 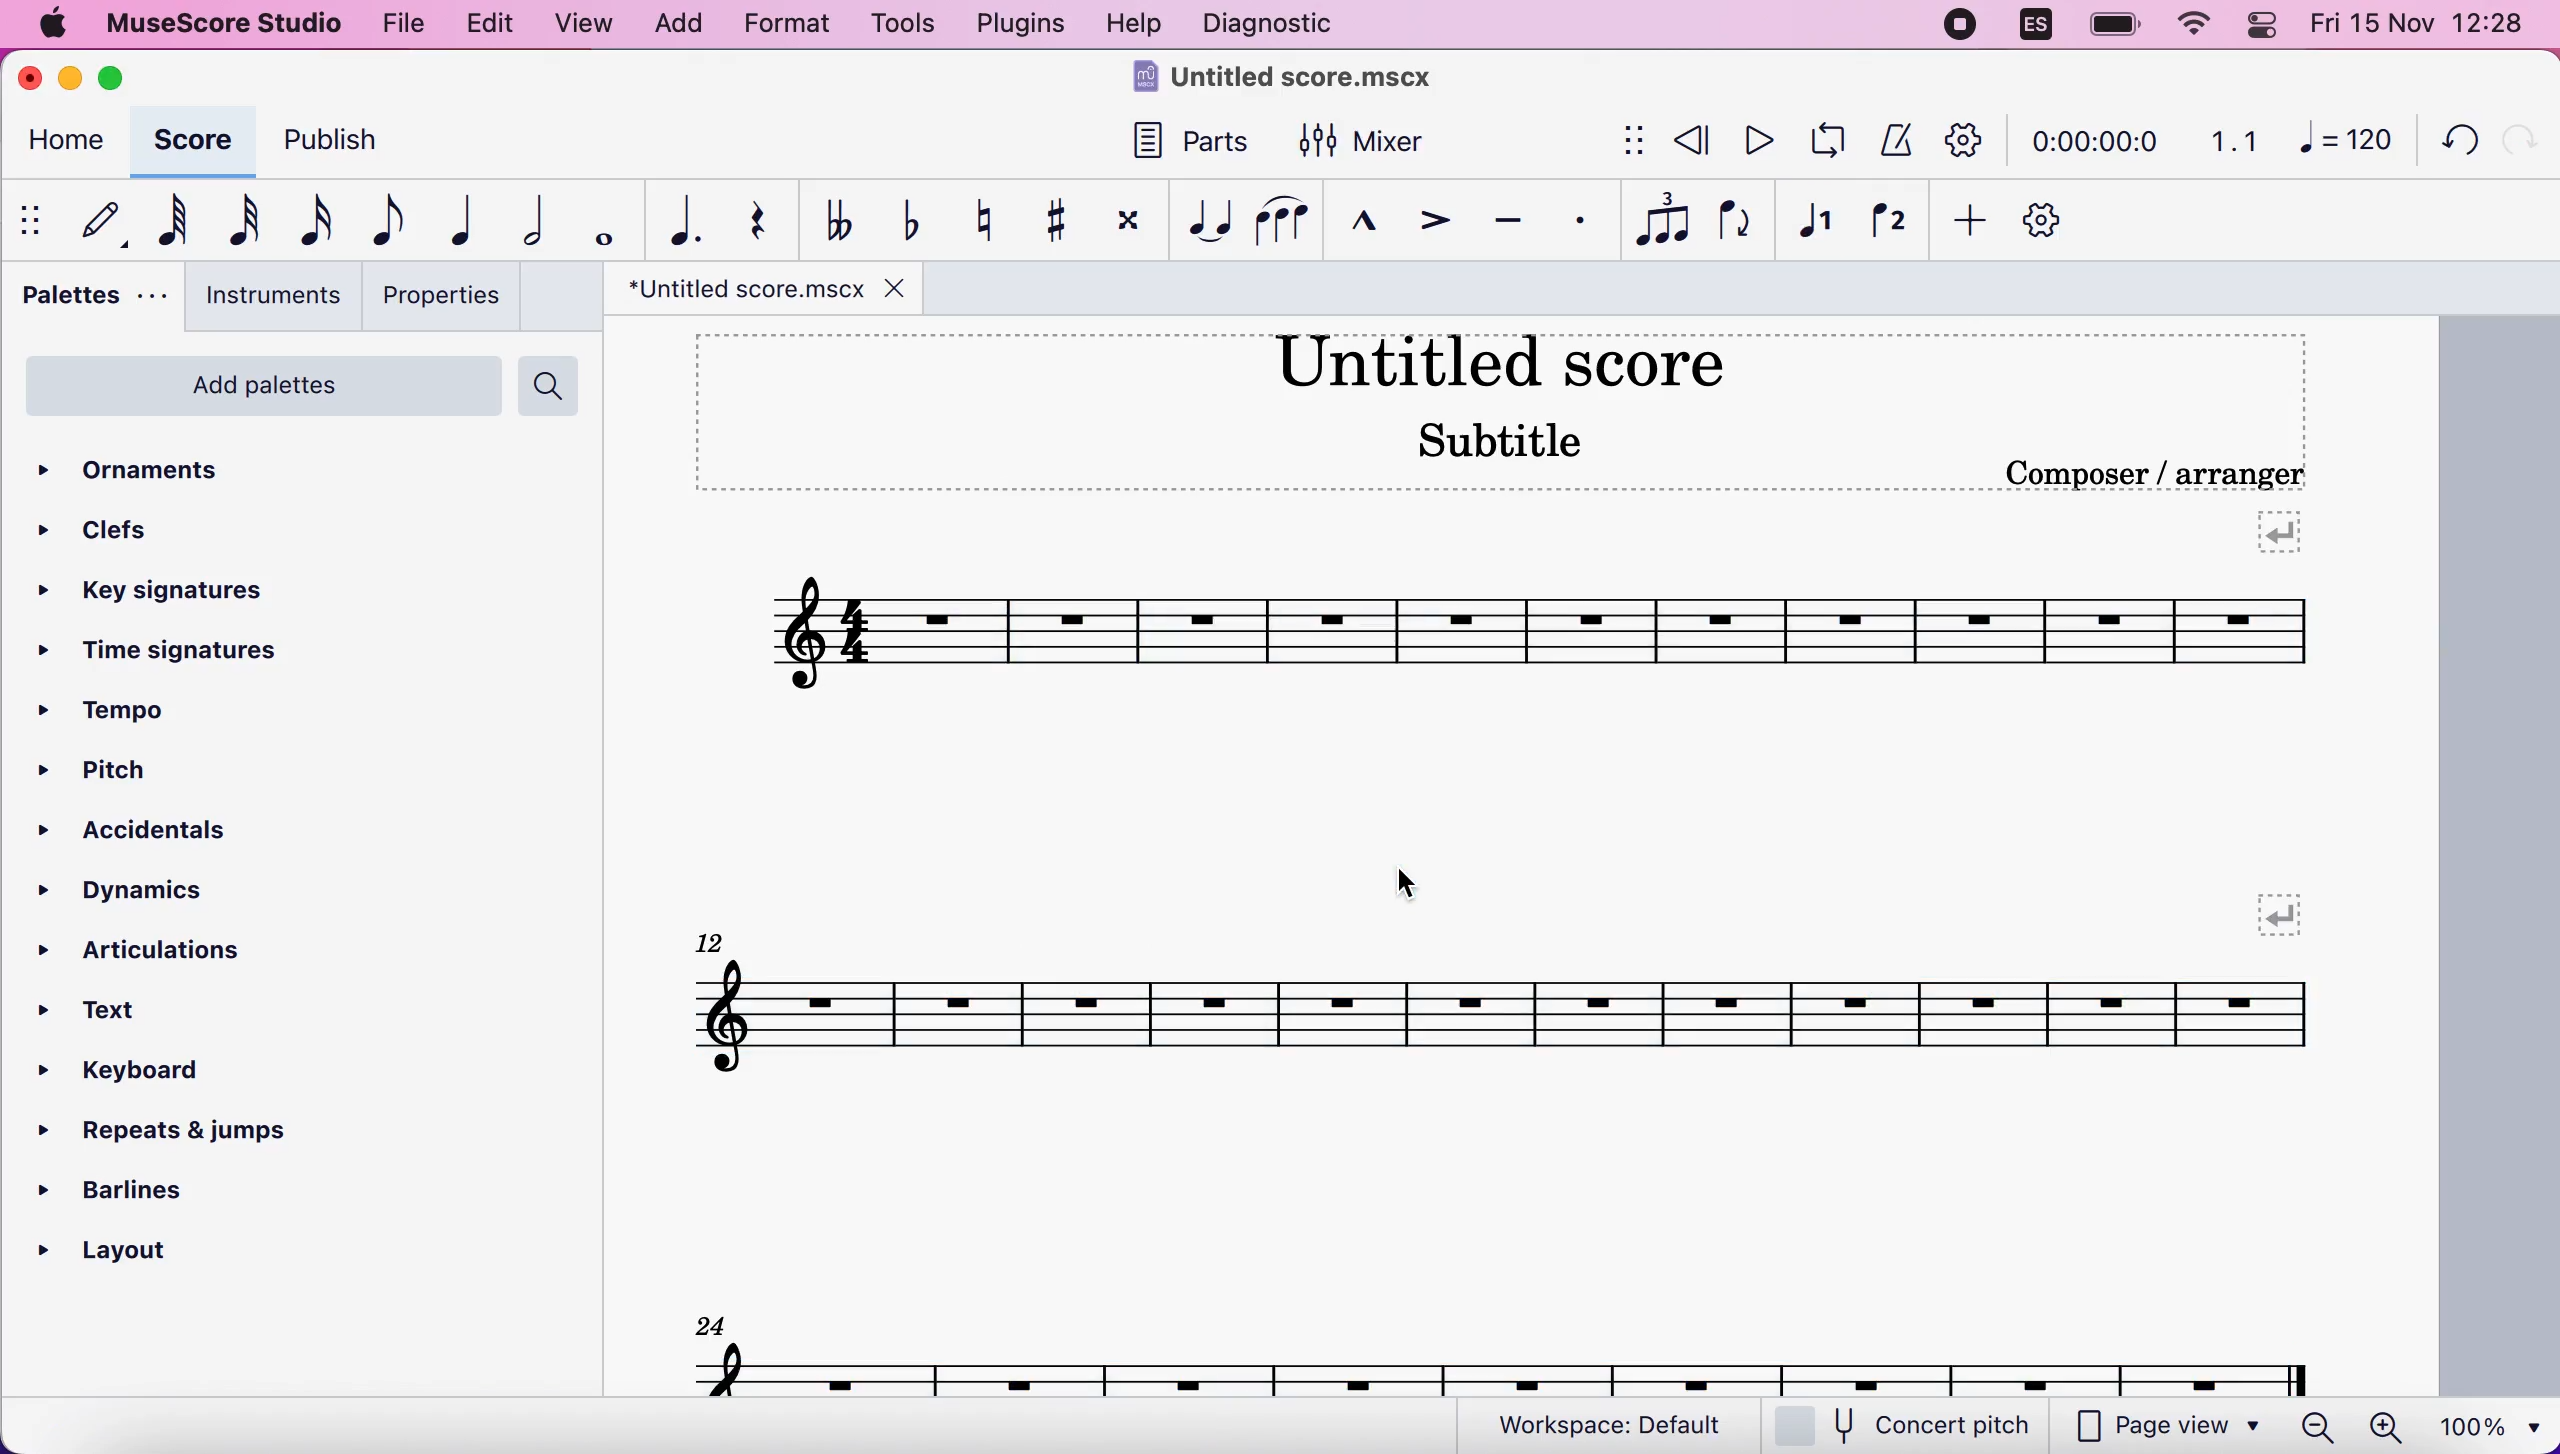 I want to click on tempo, so click(x=122, y=713).